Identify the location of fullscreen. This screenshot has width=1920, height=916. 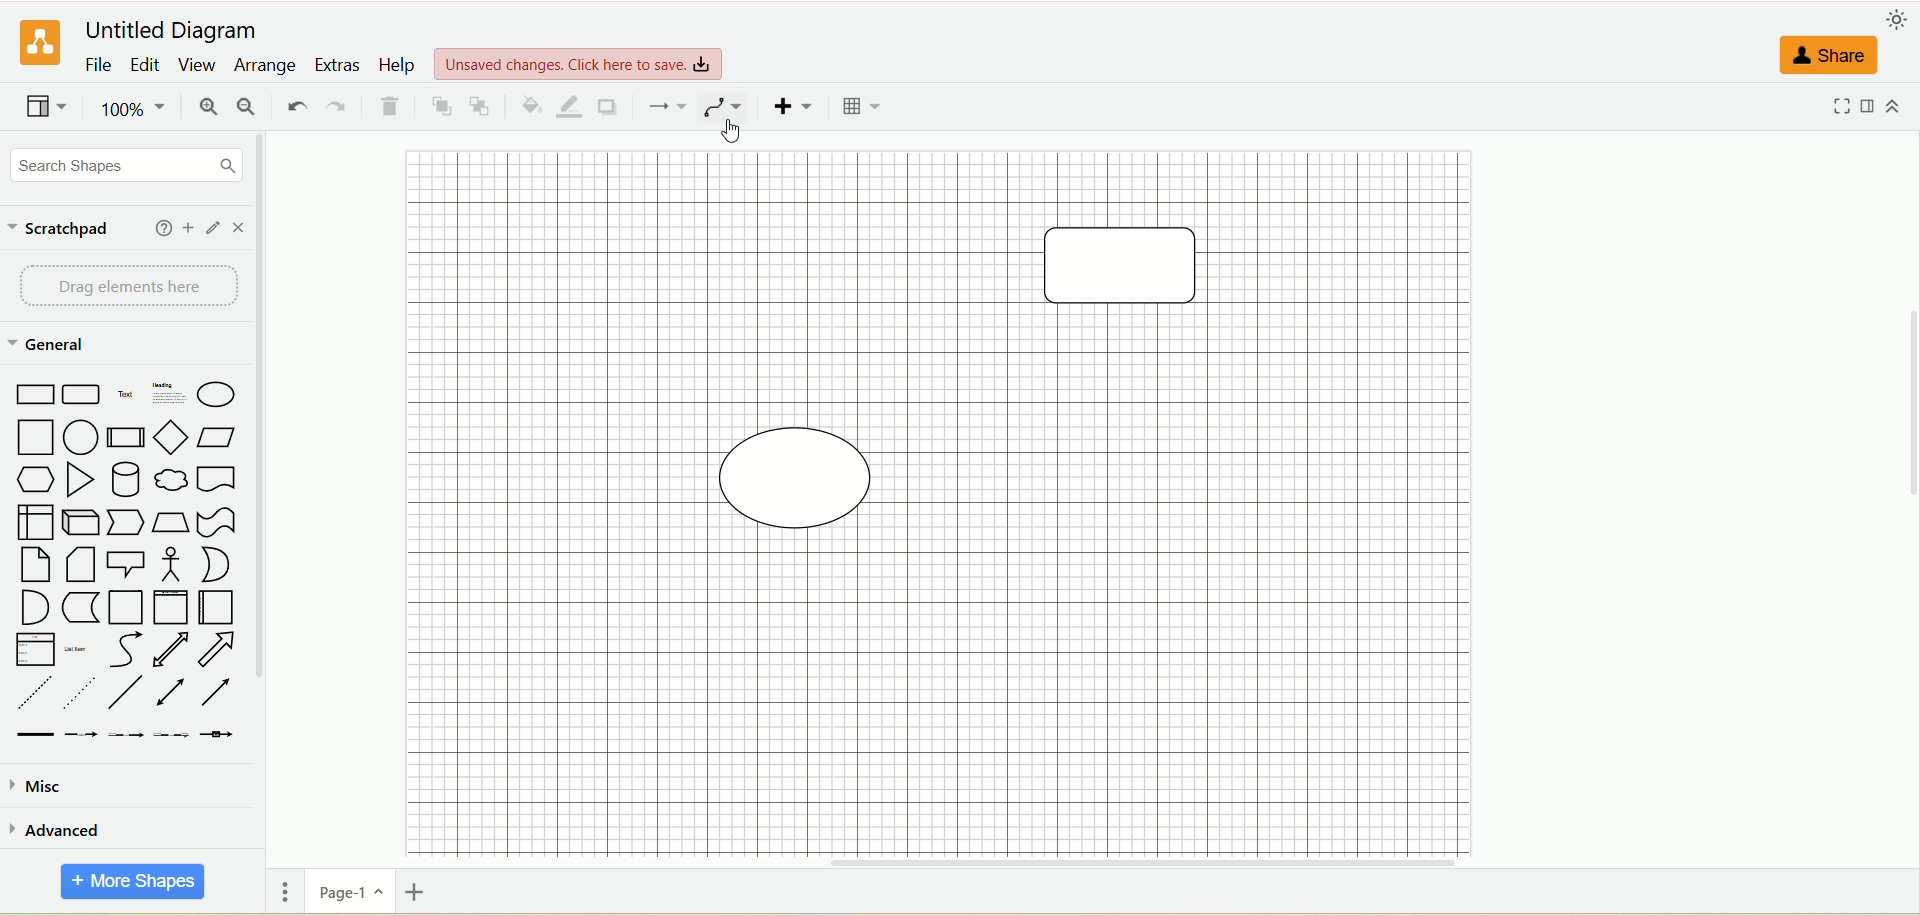
(1838, 107).